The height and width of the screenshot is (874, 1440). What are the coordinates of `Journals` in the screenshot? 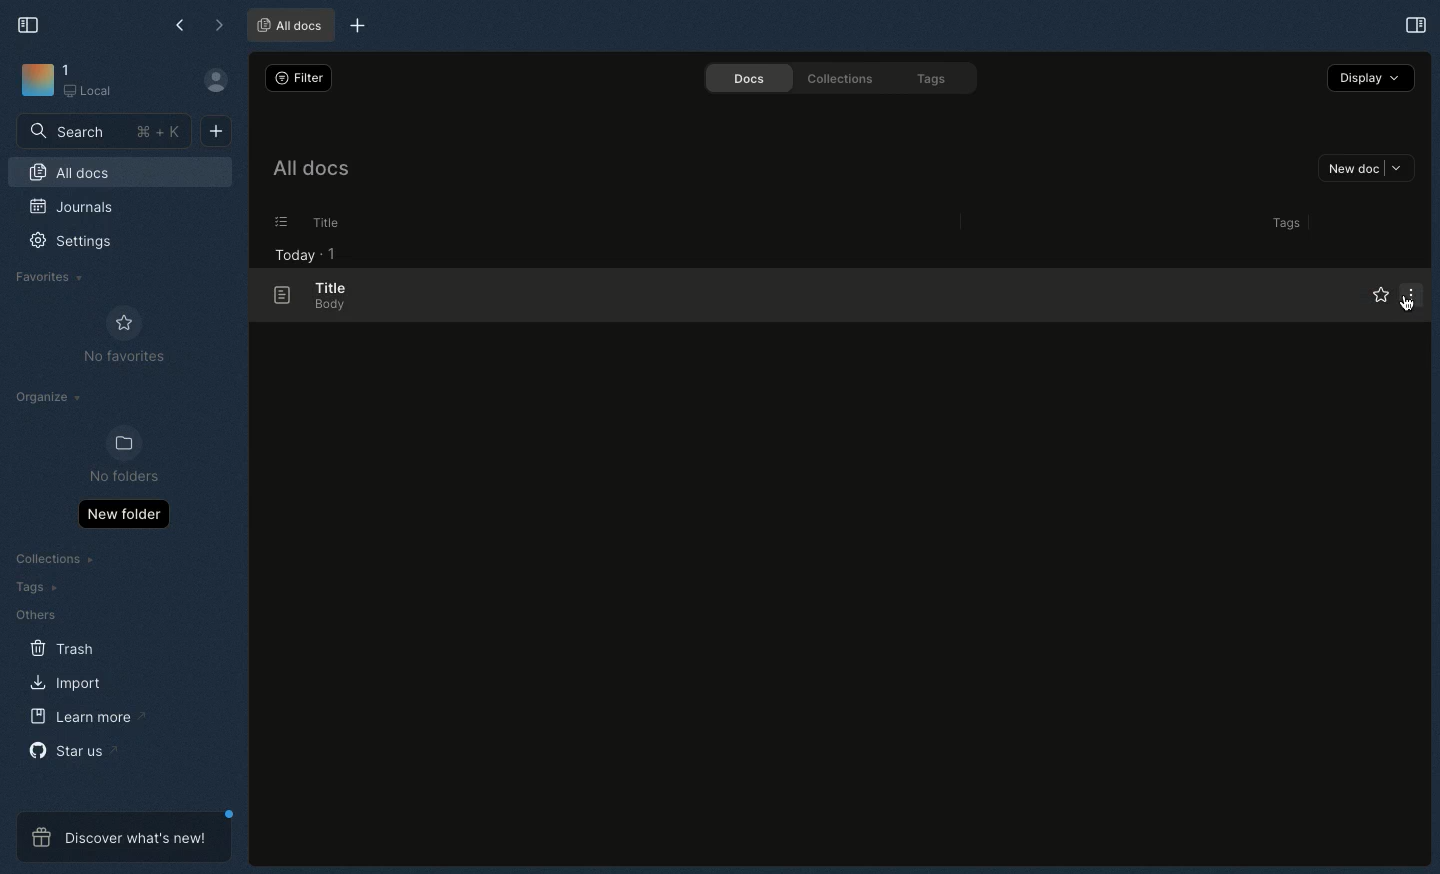 It's located at (73, 209).